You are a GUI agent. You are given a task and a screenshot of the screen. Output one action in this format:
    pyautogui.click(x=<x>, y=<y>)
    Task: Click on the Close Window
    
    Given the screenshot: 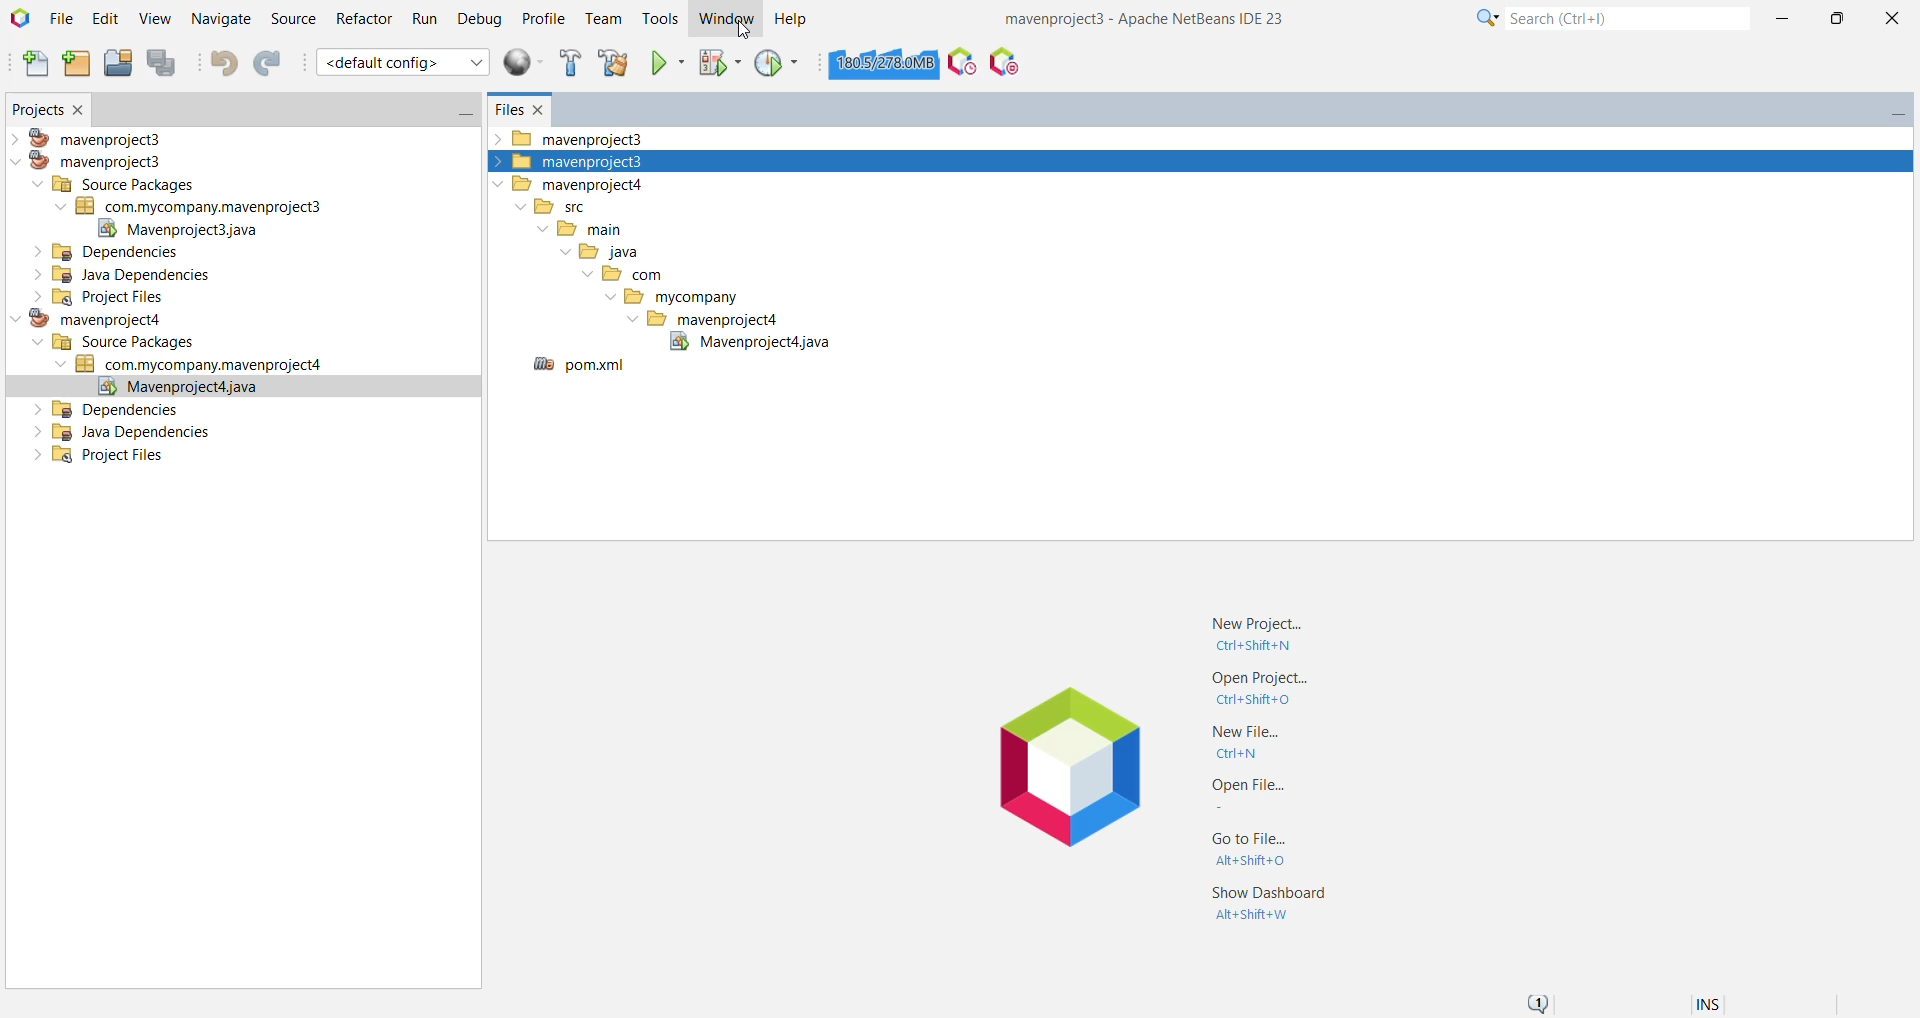 What is the action you would take?
    pyautogui.click(x=80, y=109)
    